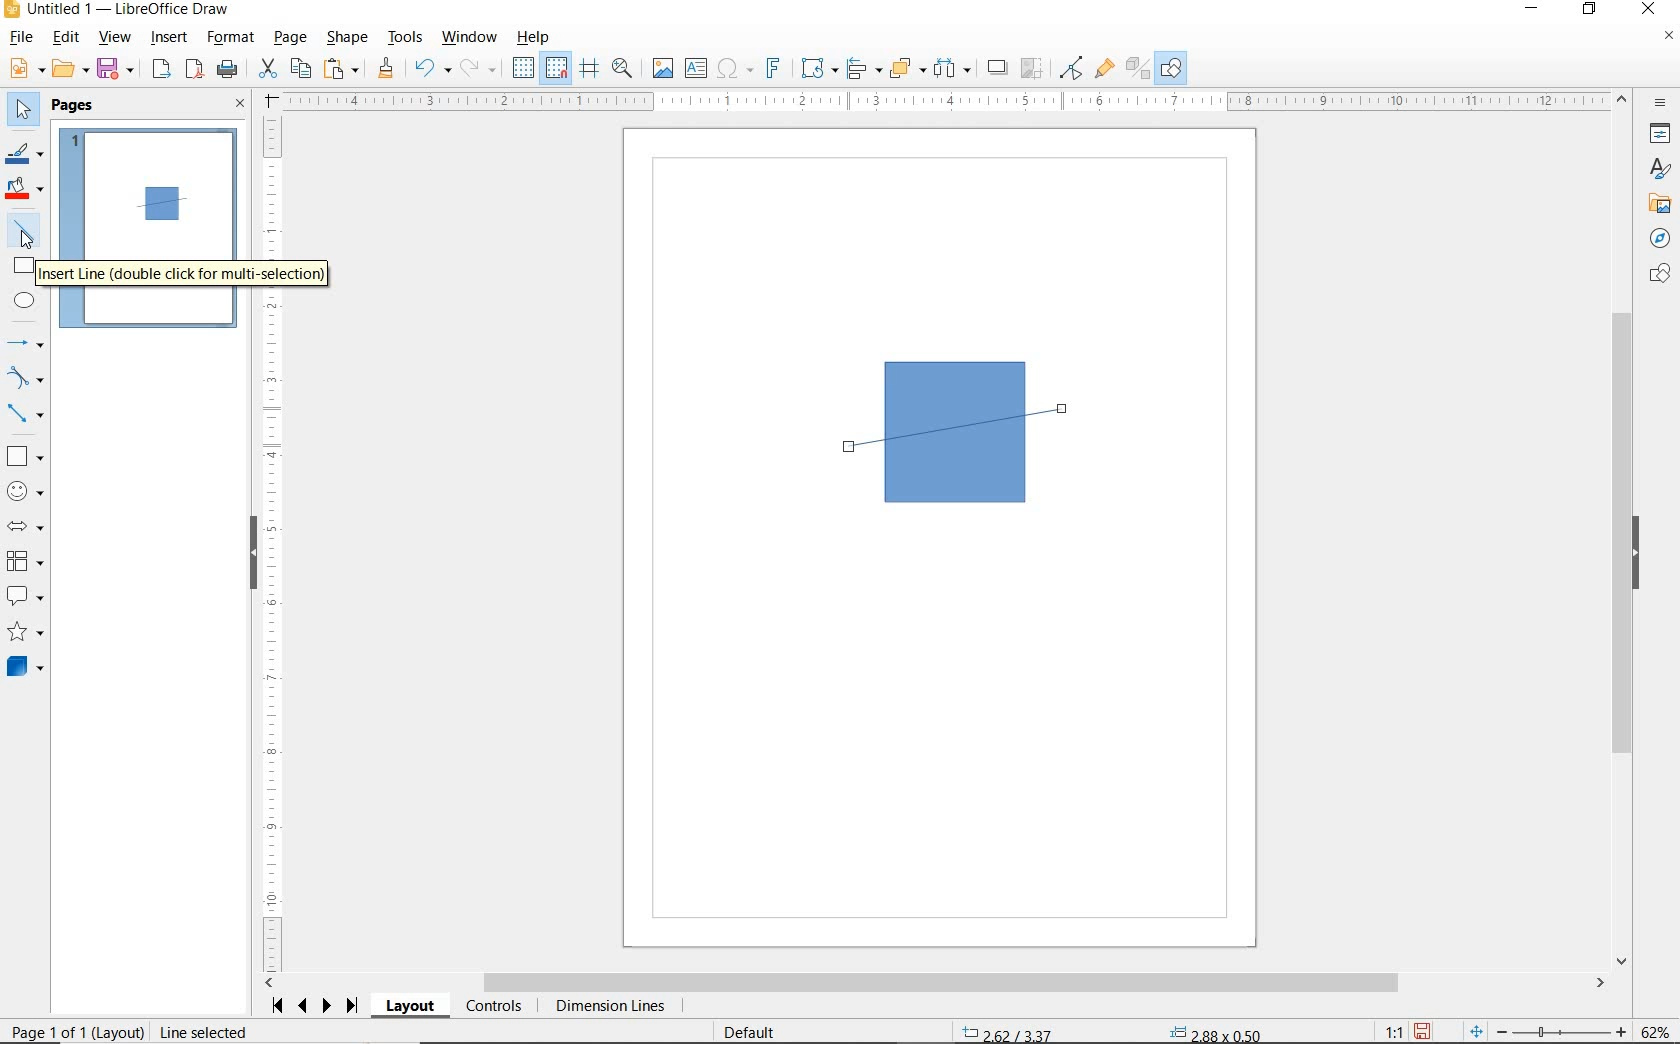 This screenshot has height=1044, width=1680. Describe the element at coordinates (308, 1031) in the screenshot. I see `Resize shape` at that location.